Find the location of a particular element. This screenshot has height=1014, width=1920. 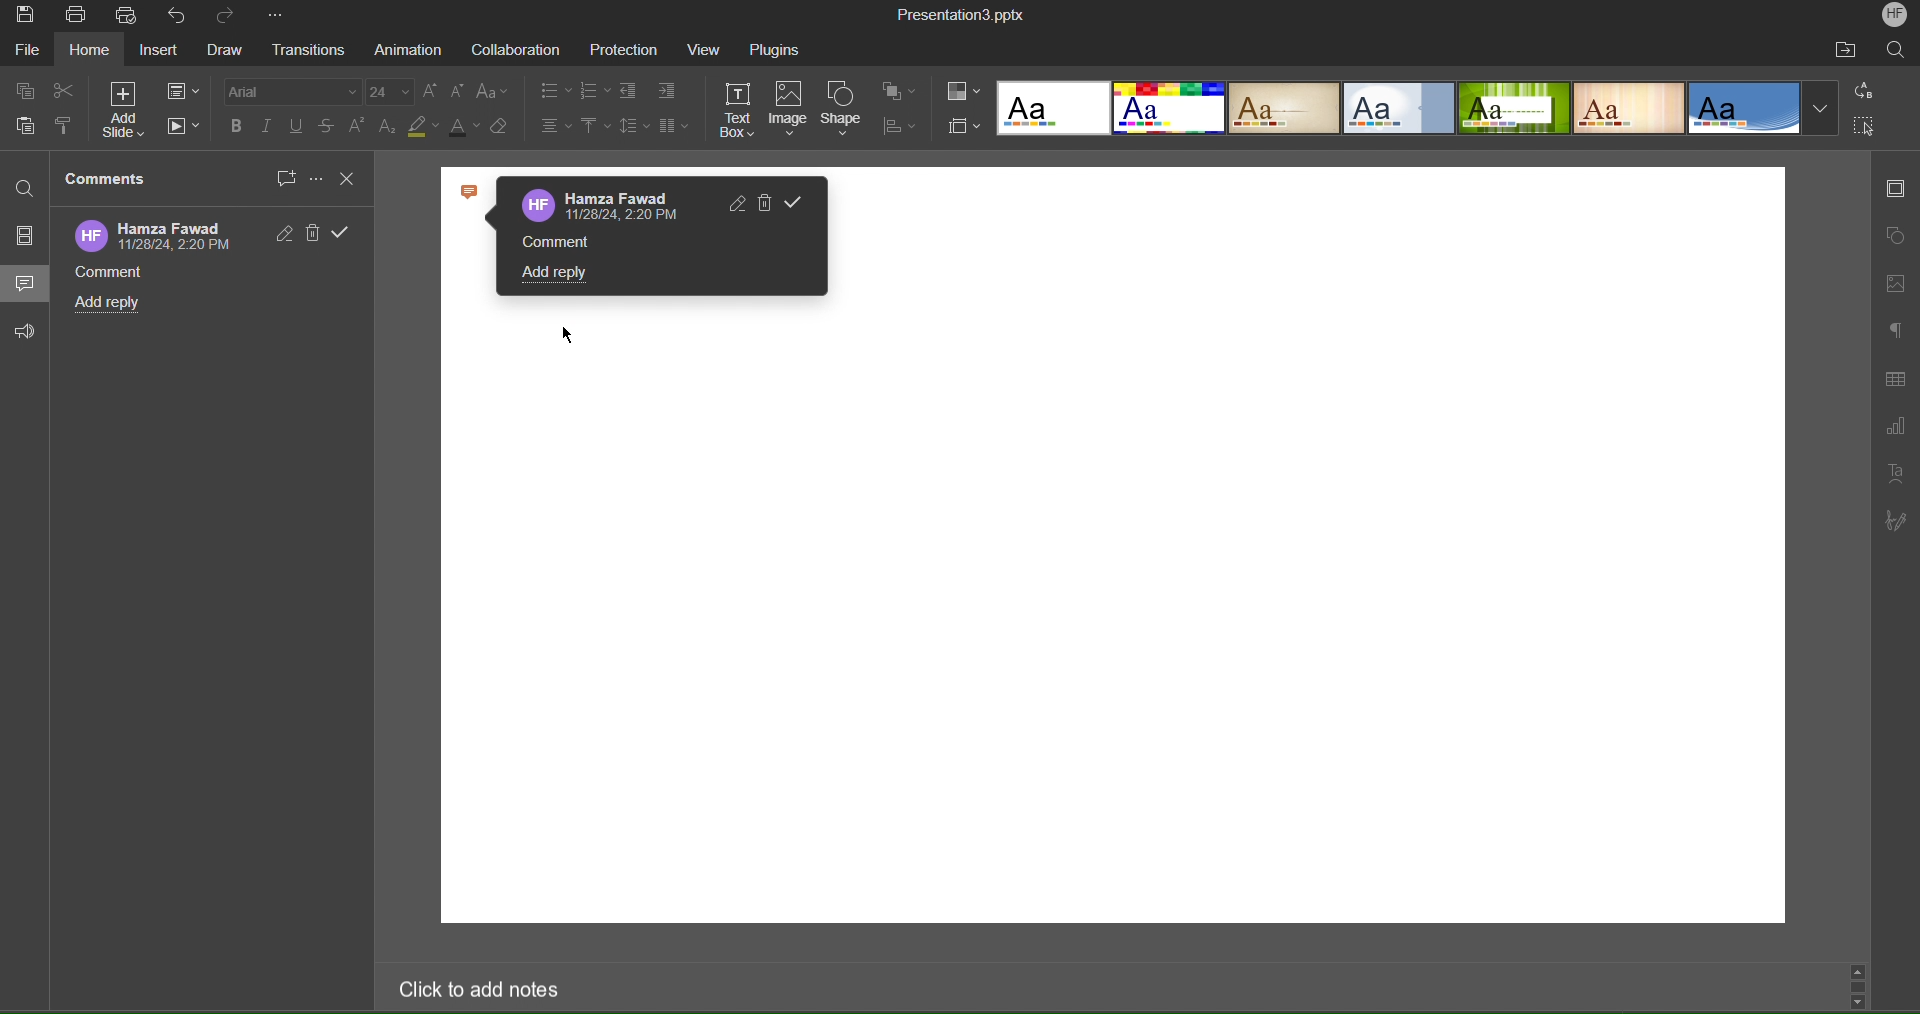

Alignment is located at coordinates (556, 128).